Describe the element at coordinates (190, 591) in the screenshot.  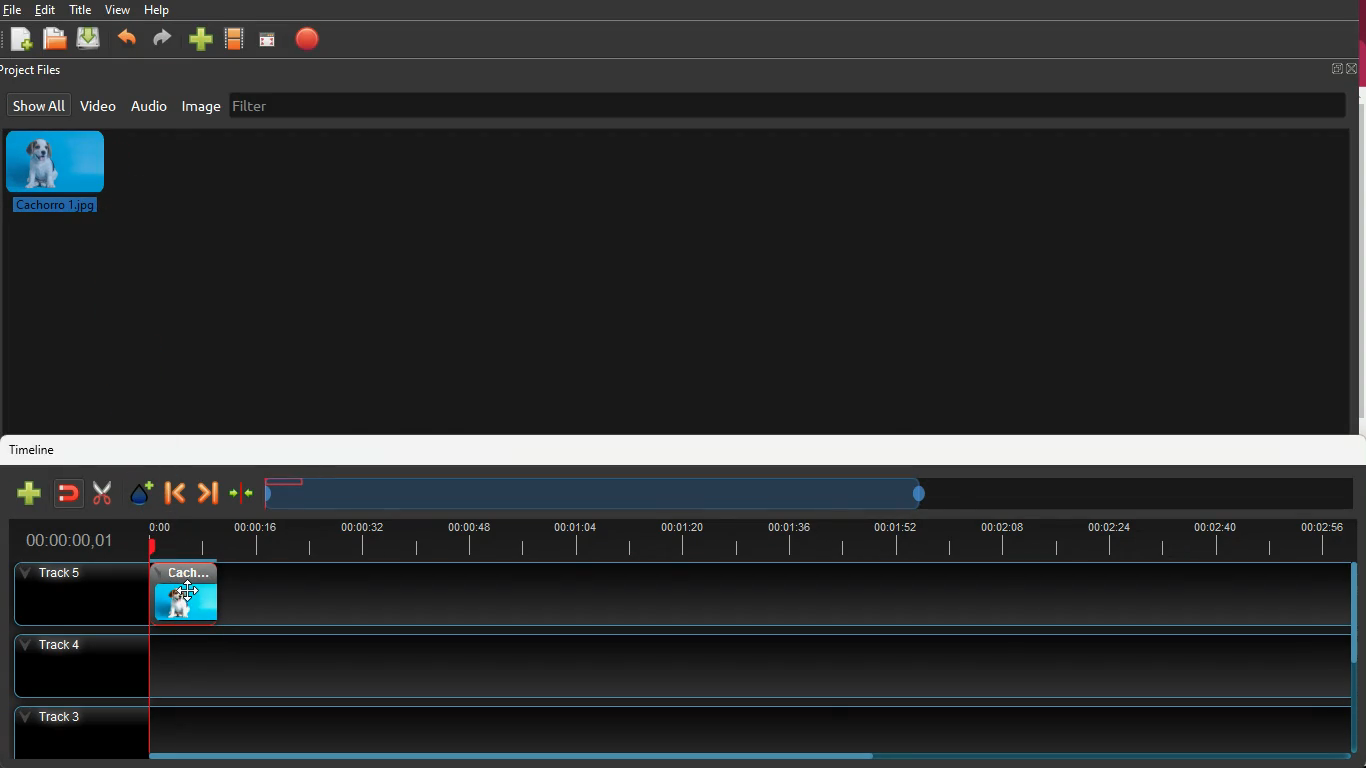
I see `cursor` at that location.